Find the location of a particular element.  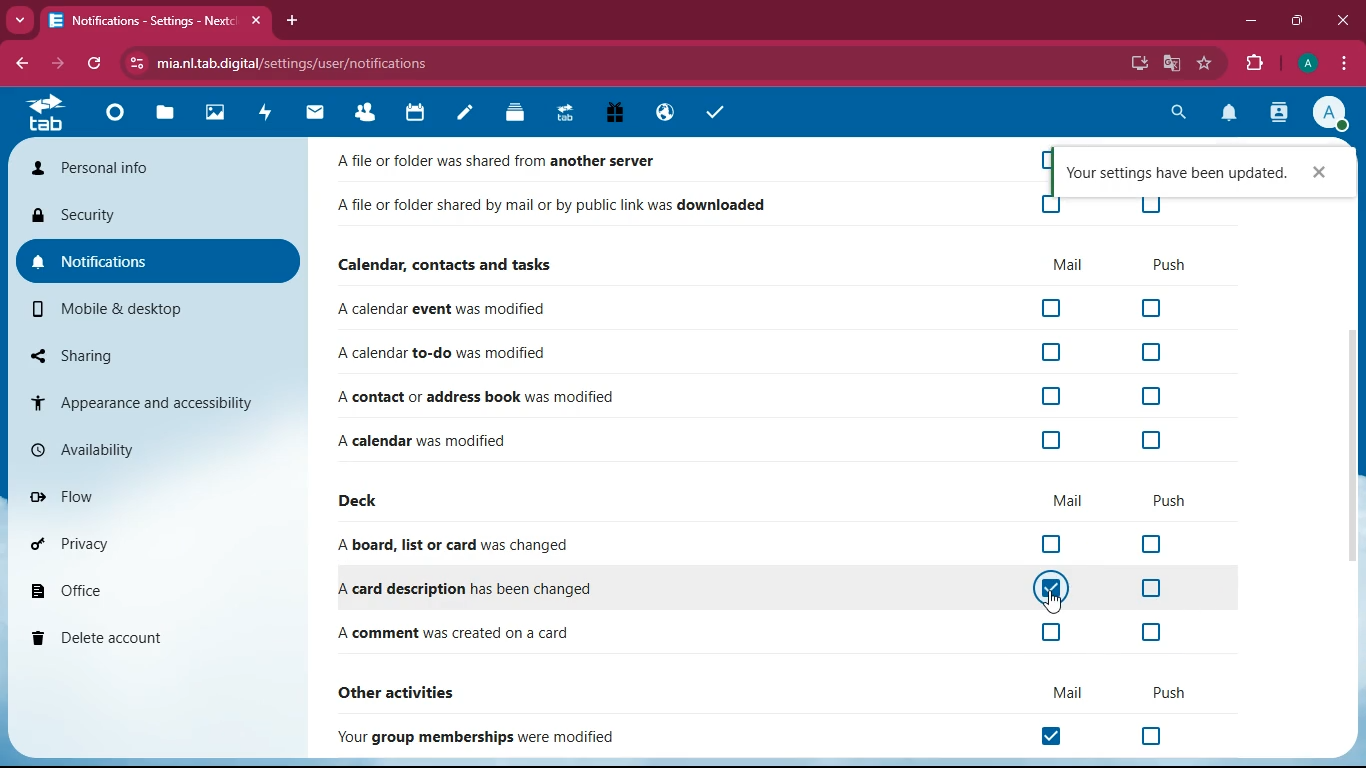

minimize is located at coordinates (1250, 19).